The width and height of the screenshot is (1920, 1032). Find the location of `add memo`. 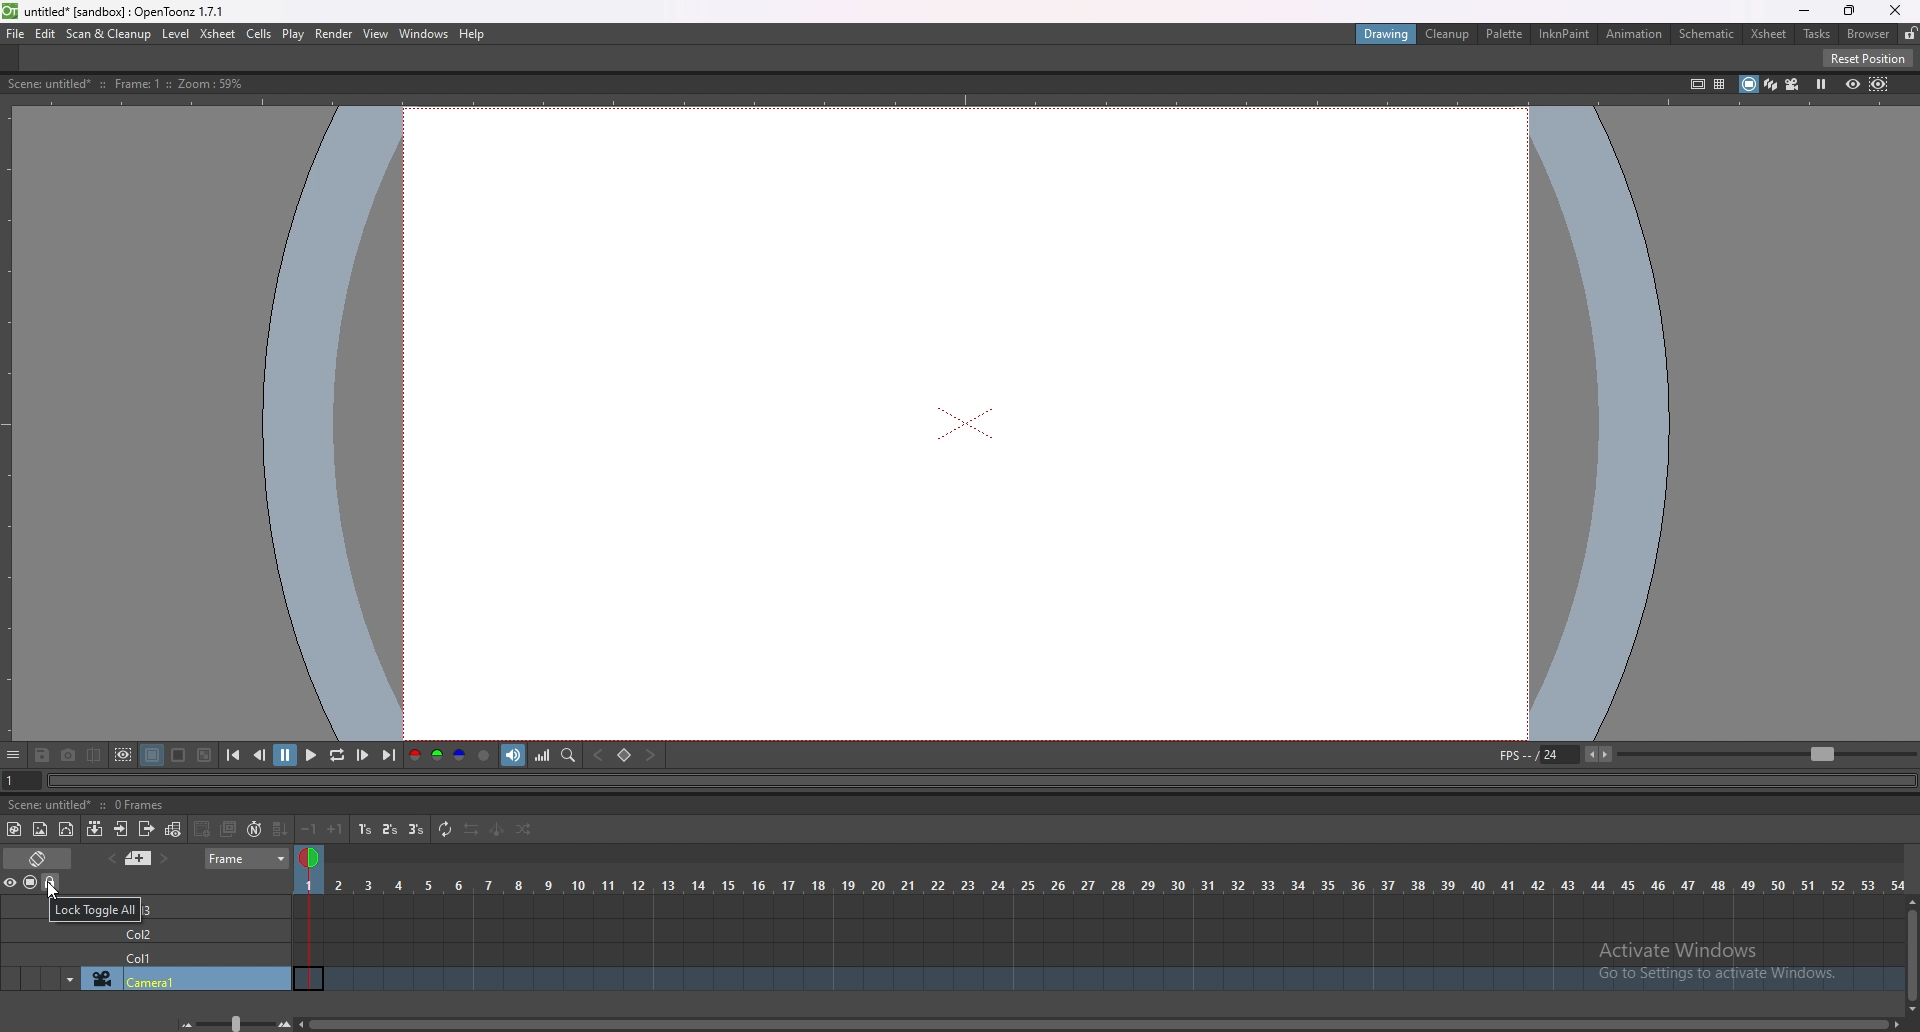

add memo is located at coordinates (139, 858).